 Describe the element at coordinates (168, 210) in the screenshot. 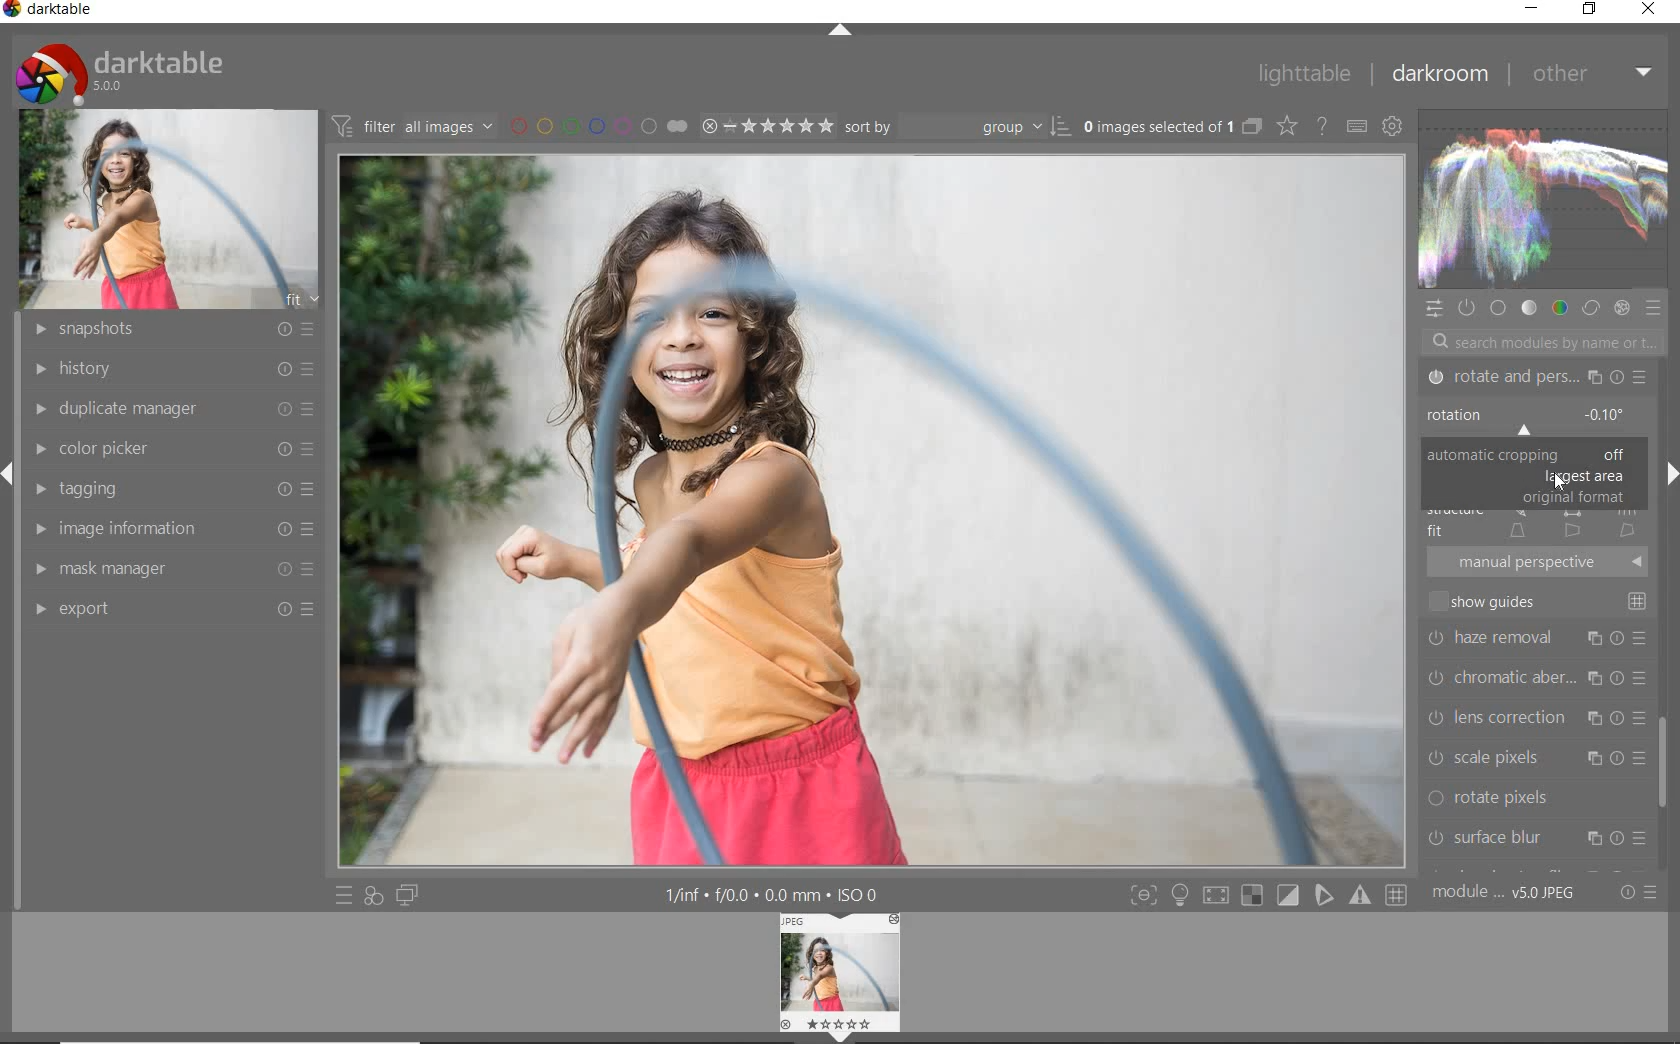

I see `image` at that location.